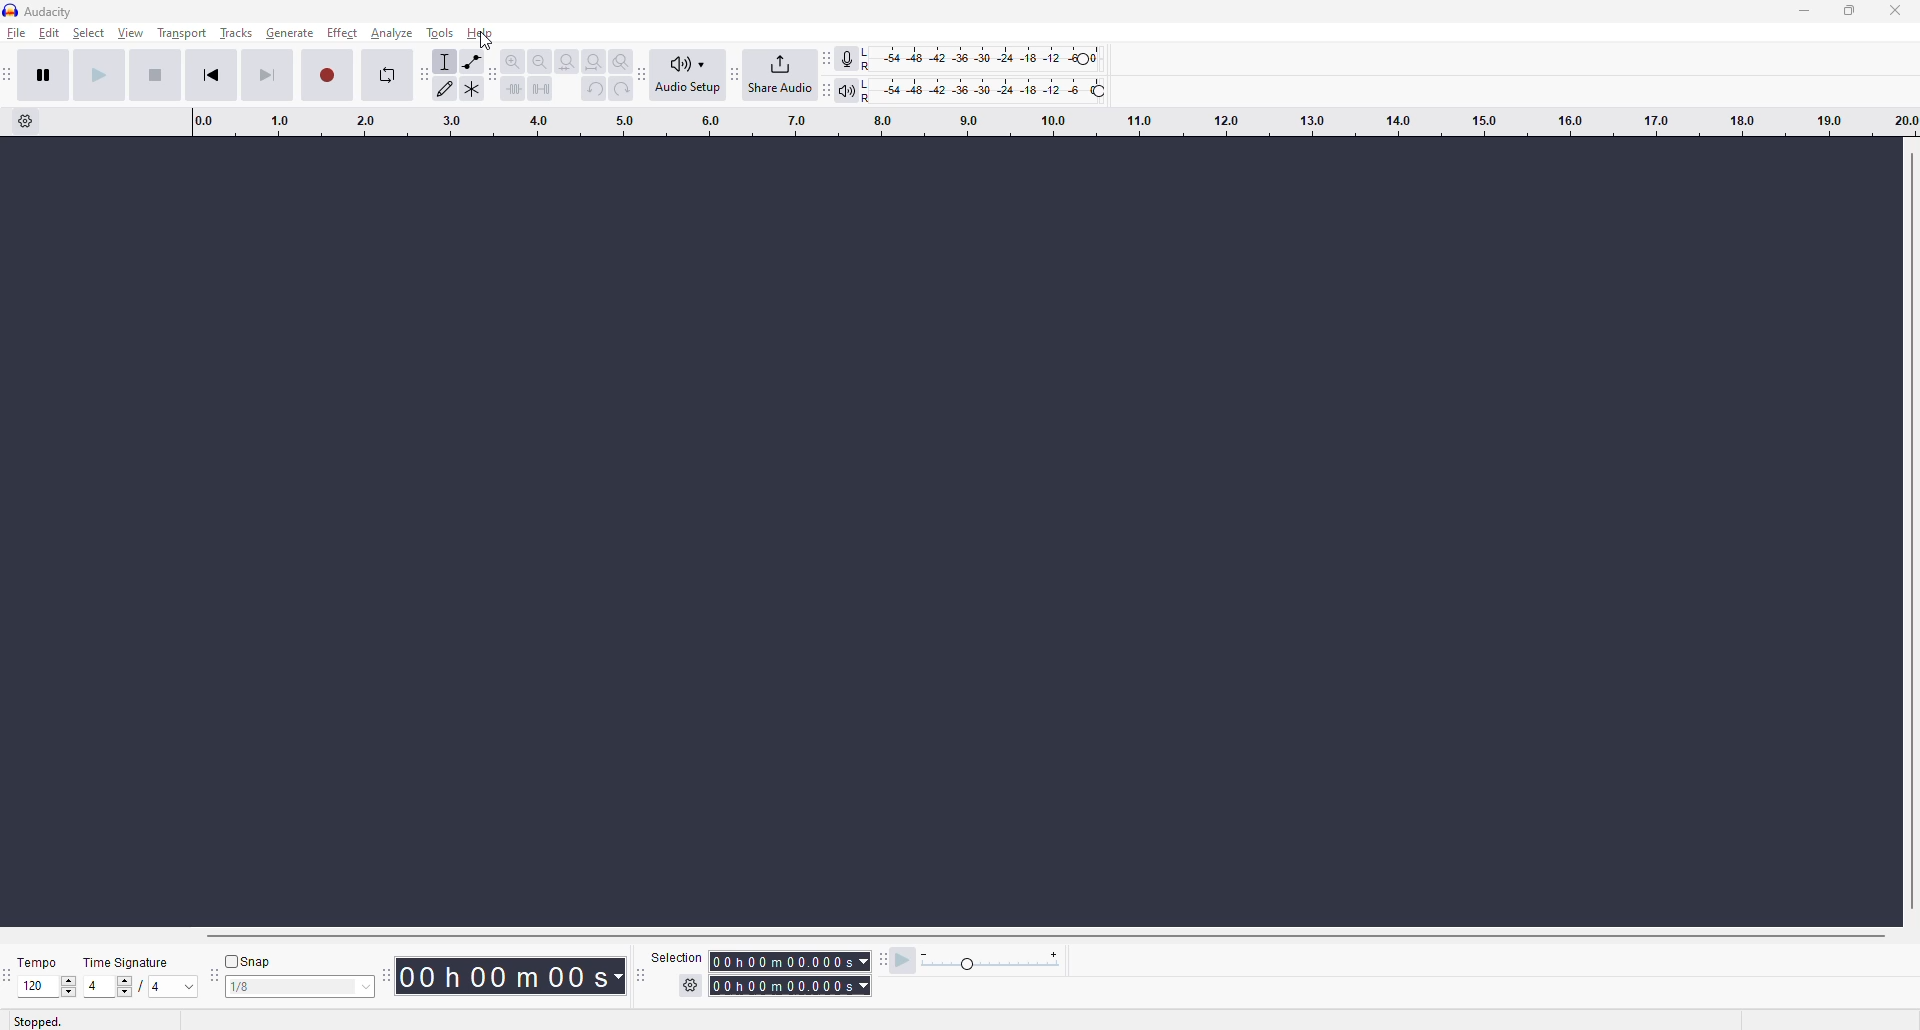 The height and width of the screenshot is (1030, 1920). Describe the element at coordinates (990, 959) in the screenshot. I see `playback speed` at that location.